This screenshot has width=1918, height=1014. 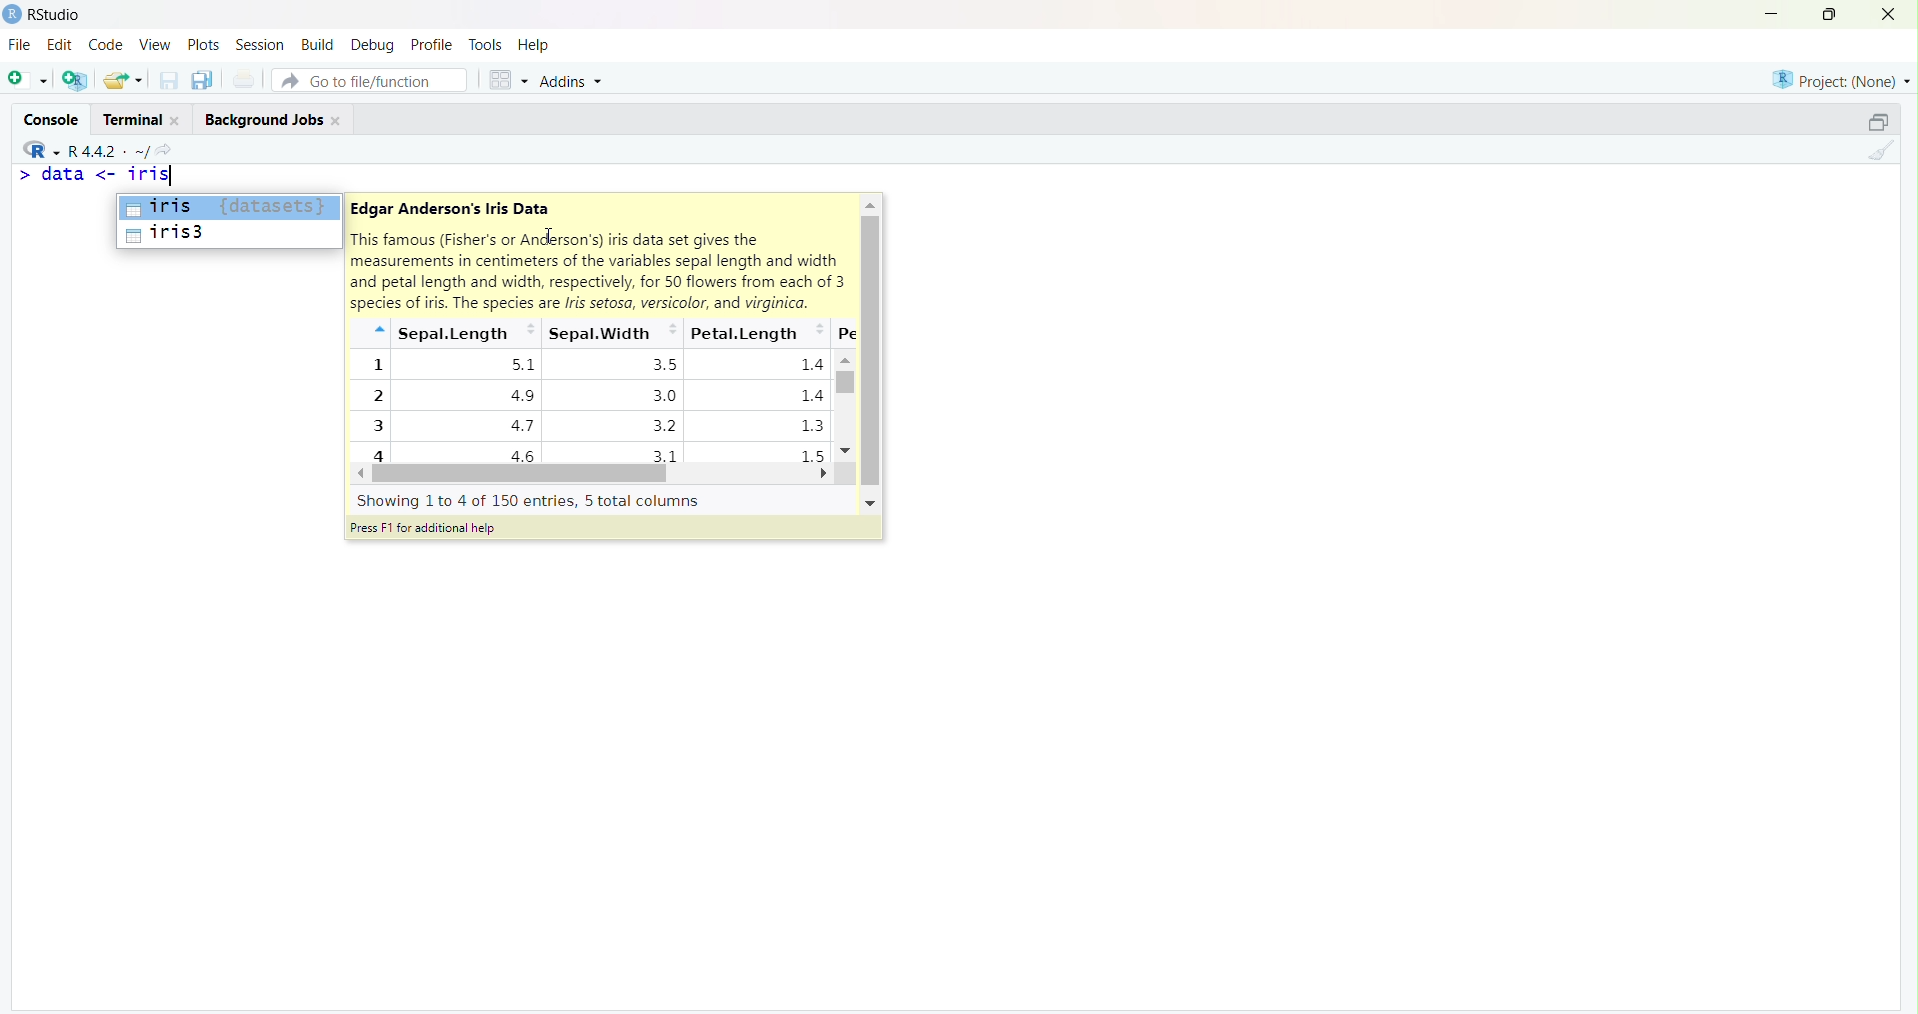 I want to click on Scrollbar, so click(x=868, y=353).